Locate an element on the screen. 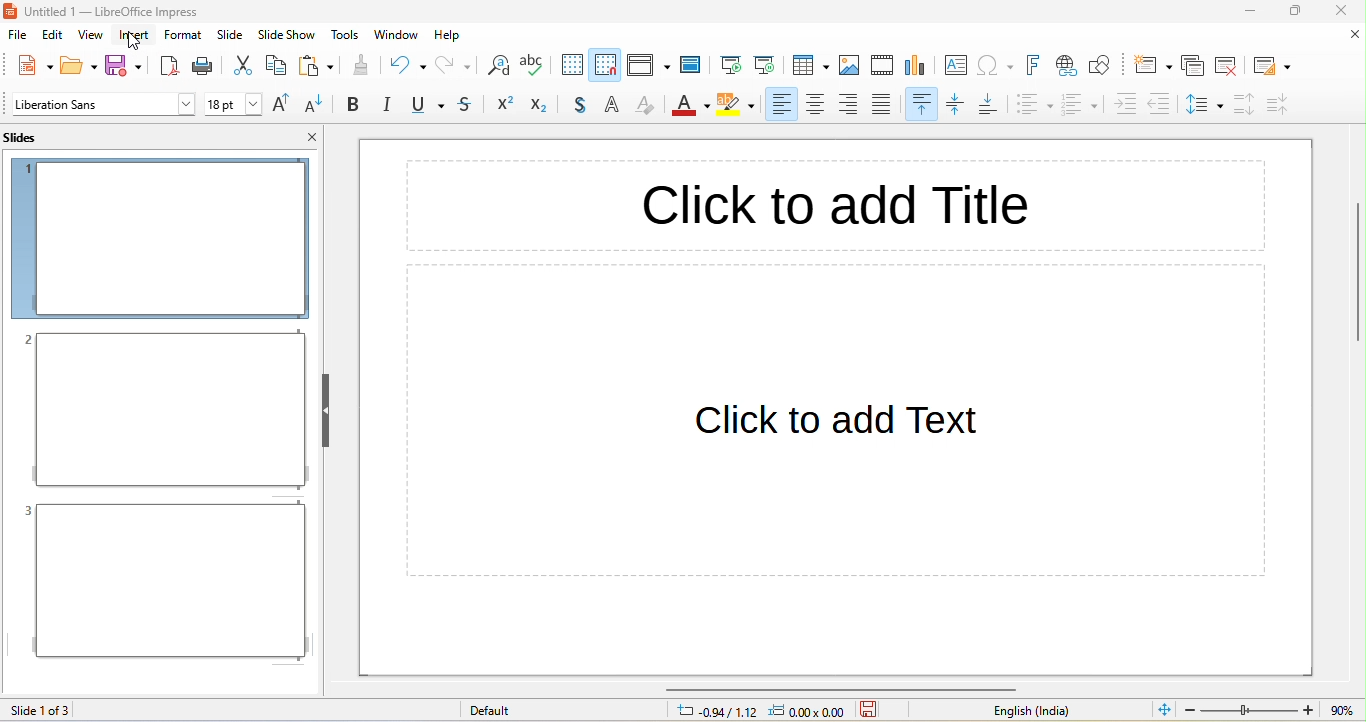 This screenshot has height=722, width=1366. help is located at coordinates (448, 36).